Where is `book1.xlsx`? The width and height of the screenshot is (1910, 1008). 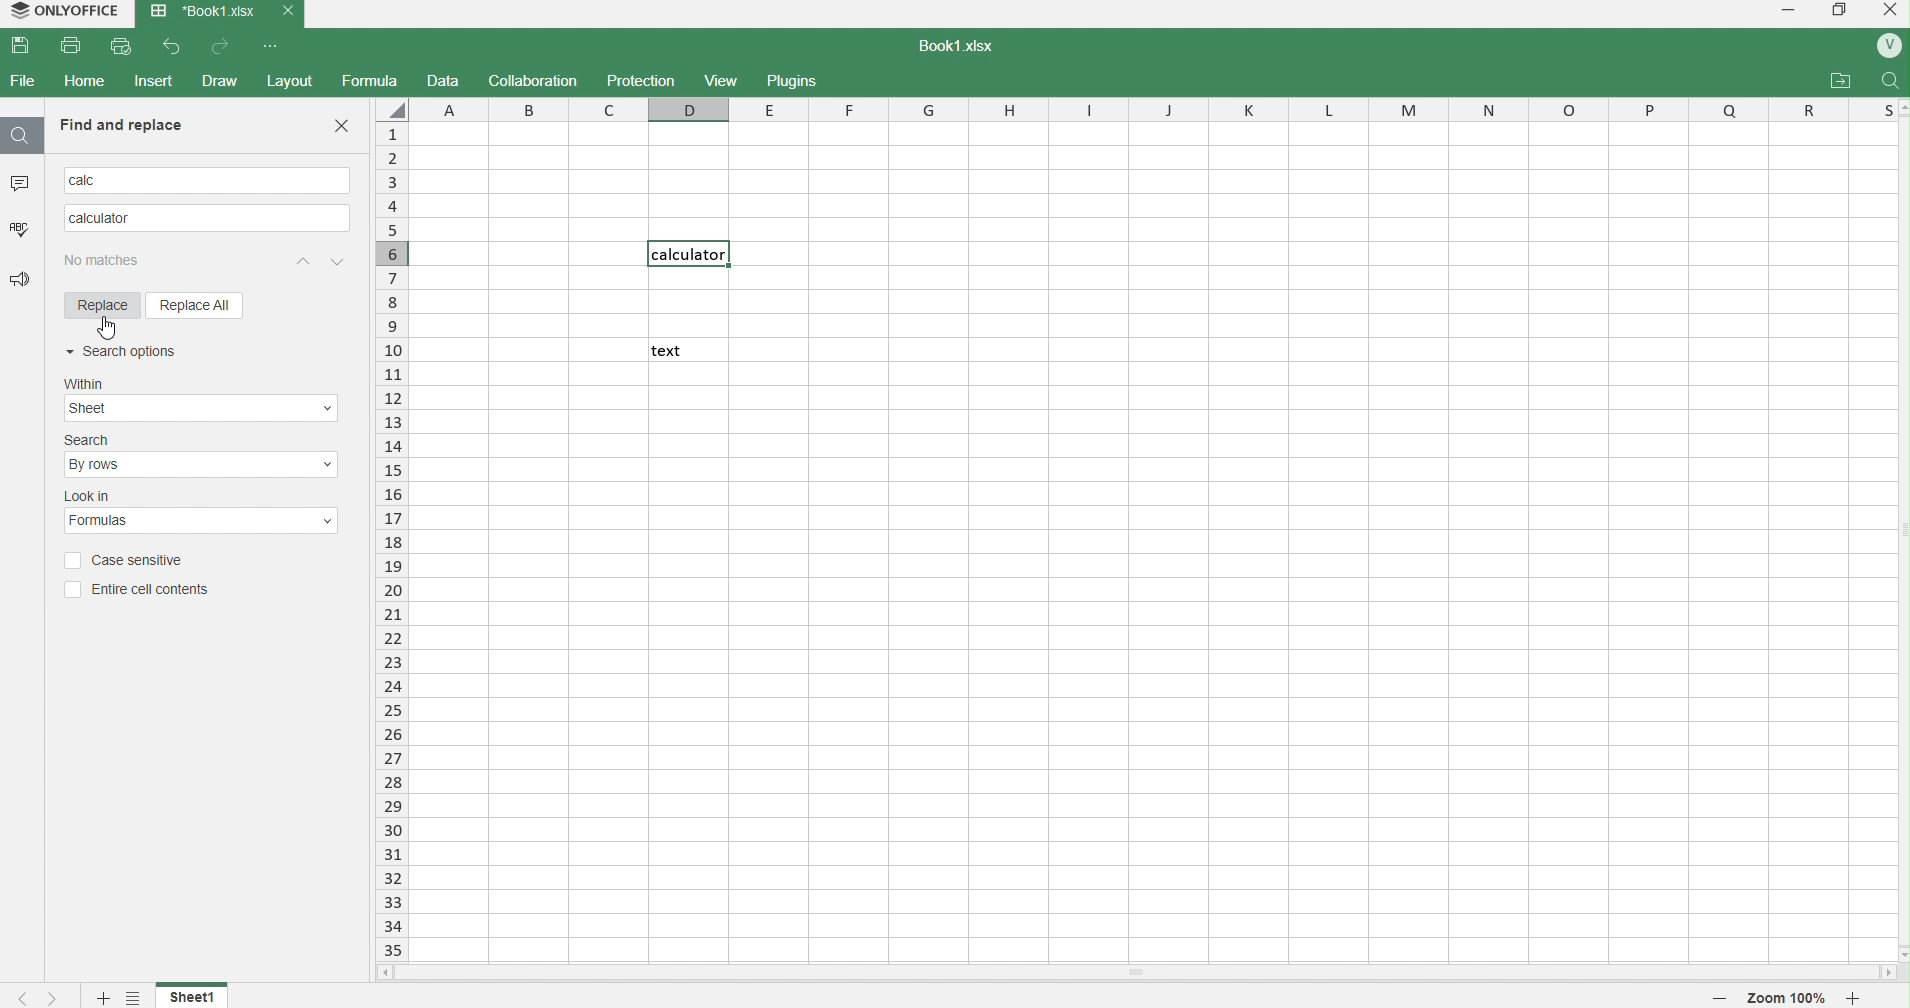
book1.xlsx is located at coordinates (956, 47).